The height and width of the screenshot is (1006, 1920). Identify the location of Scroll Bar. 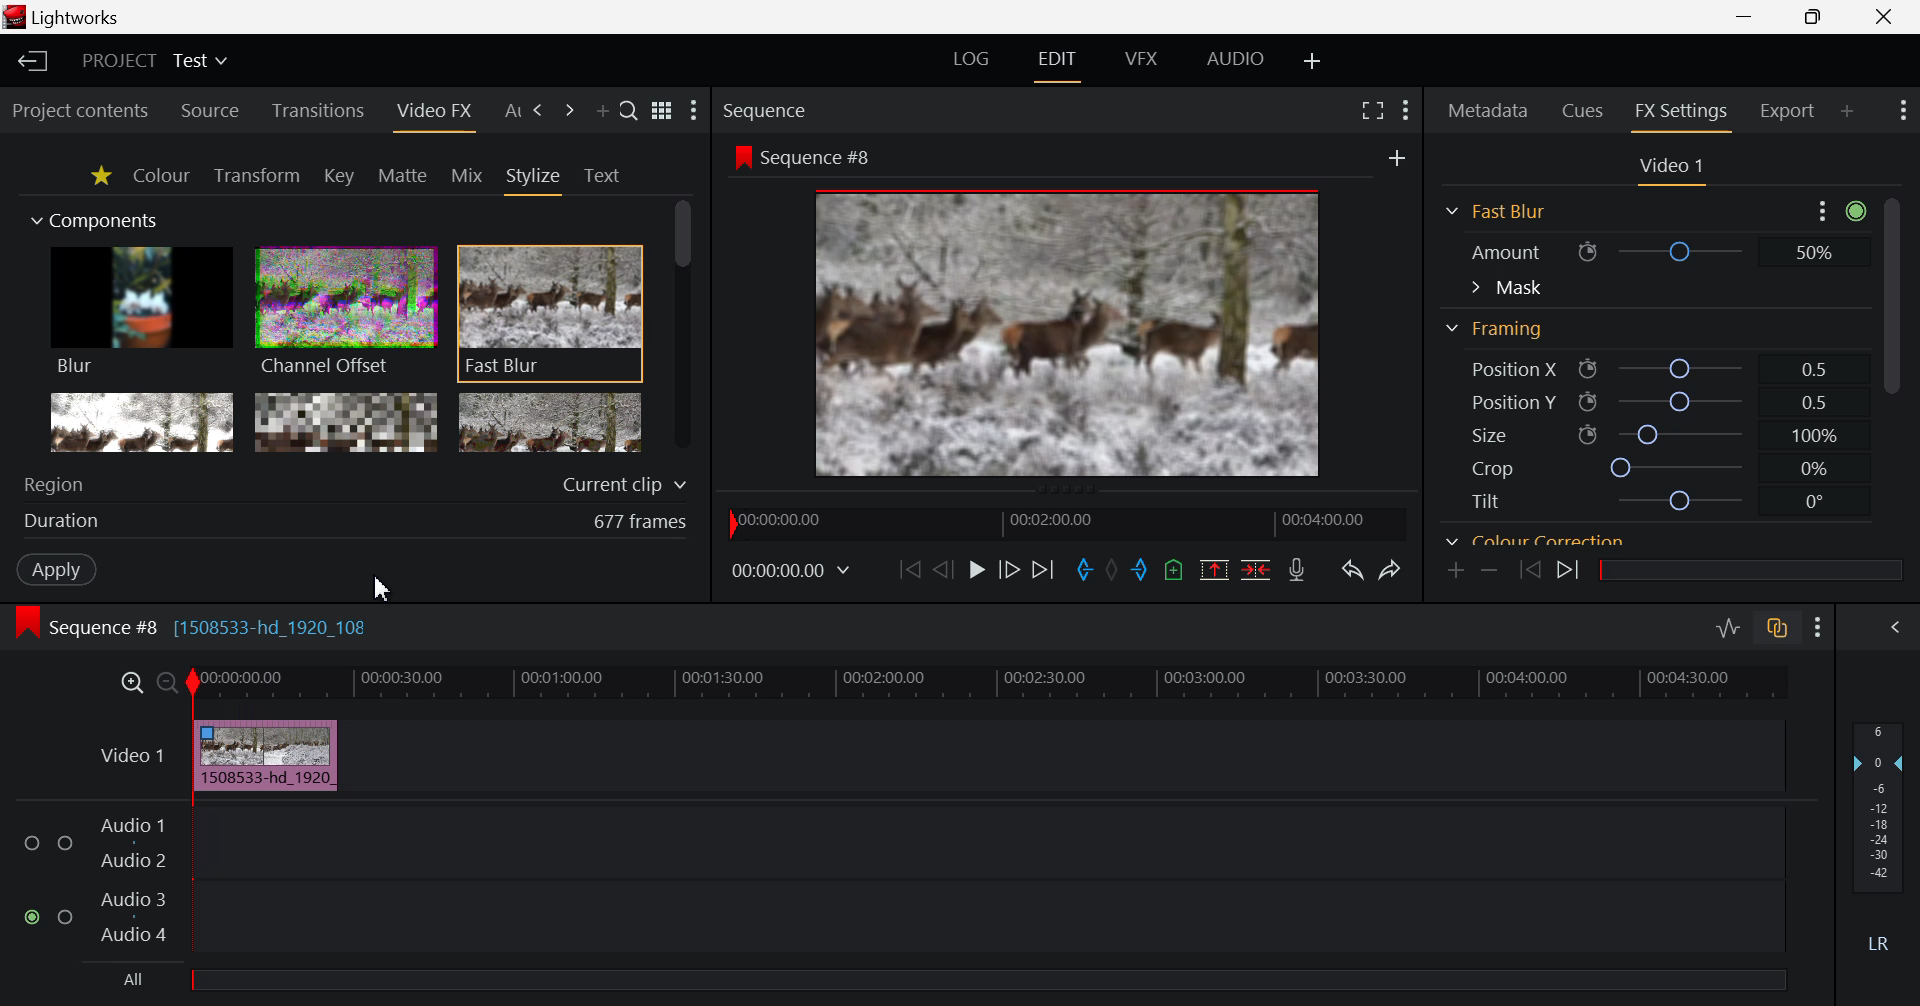
(686, 327).